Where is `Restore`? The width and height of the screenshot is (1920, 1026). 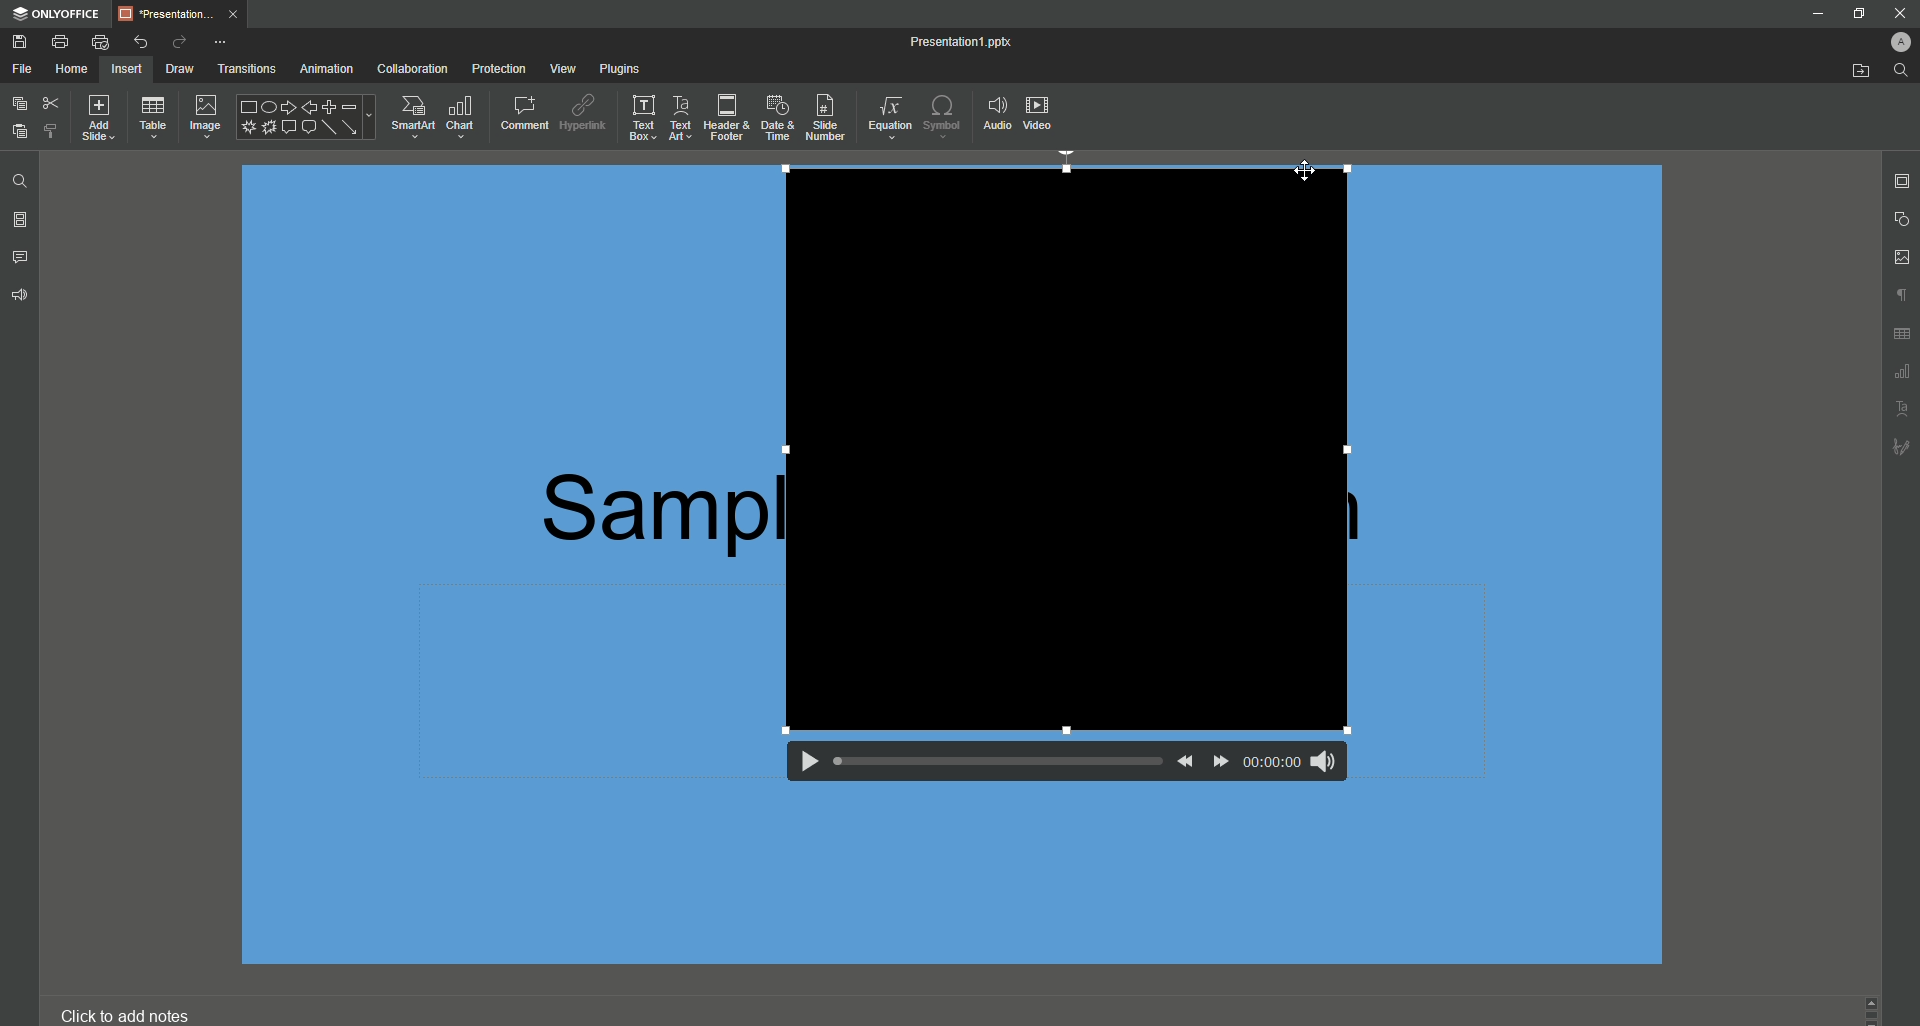
Restore is located at coordinates (1858, 14).